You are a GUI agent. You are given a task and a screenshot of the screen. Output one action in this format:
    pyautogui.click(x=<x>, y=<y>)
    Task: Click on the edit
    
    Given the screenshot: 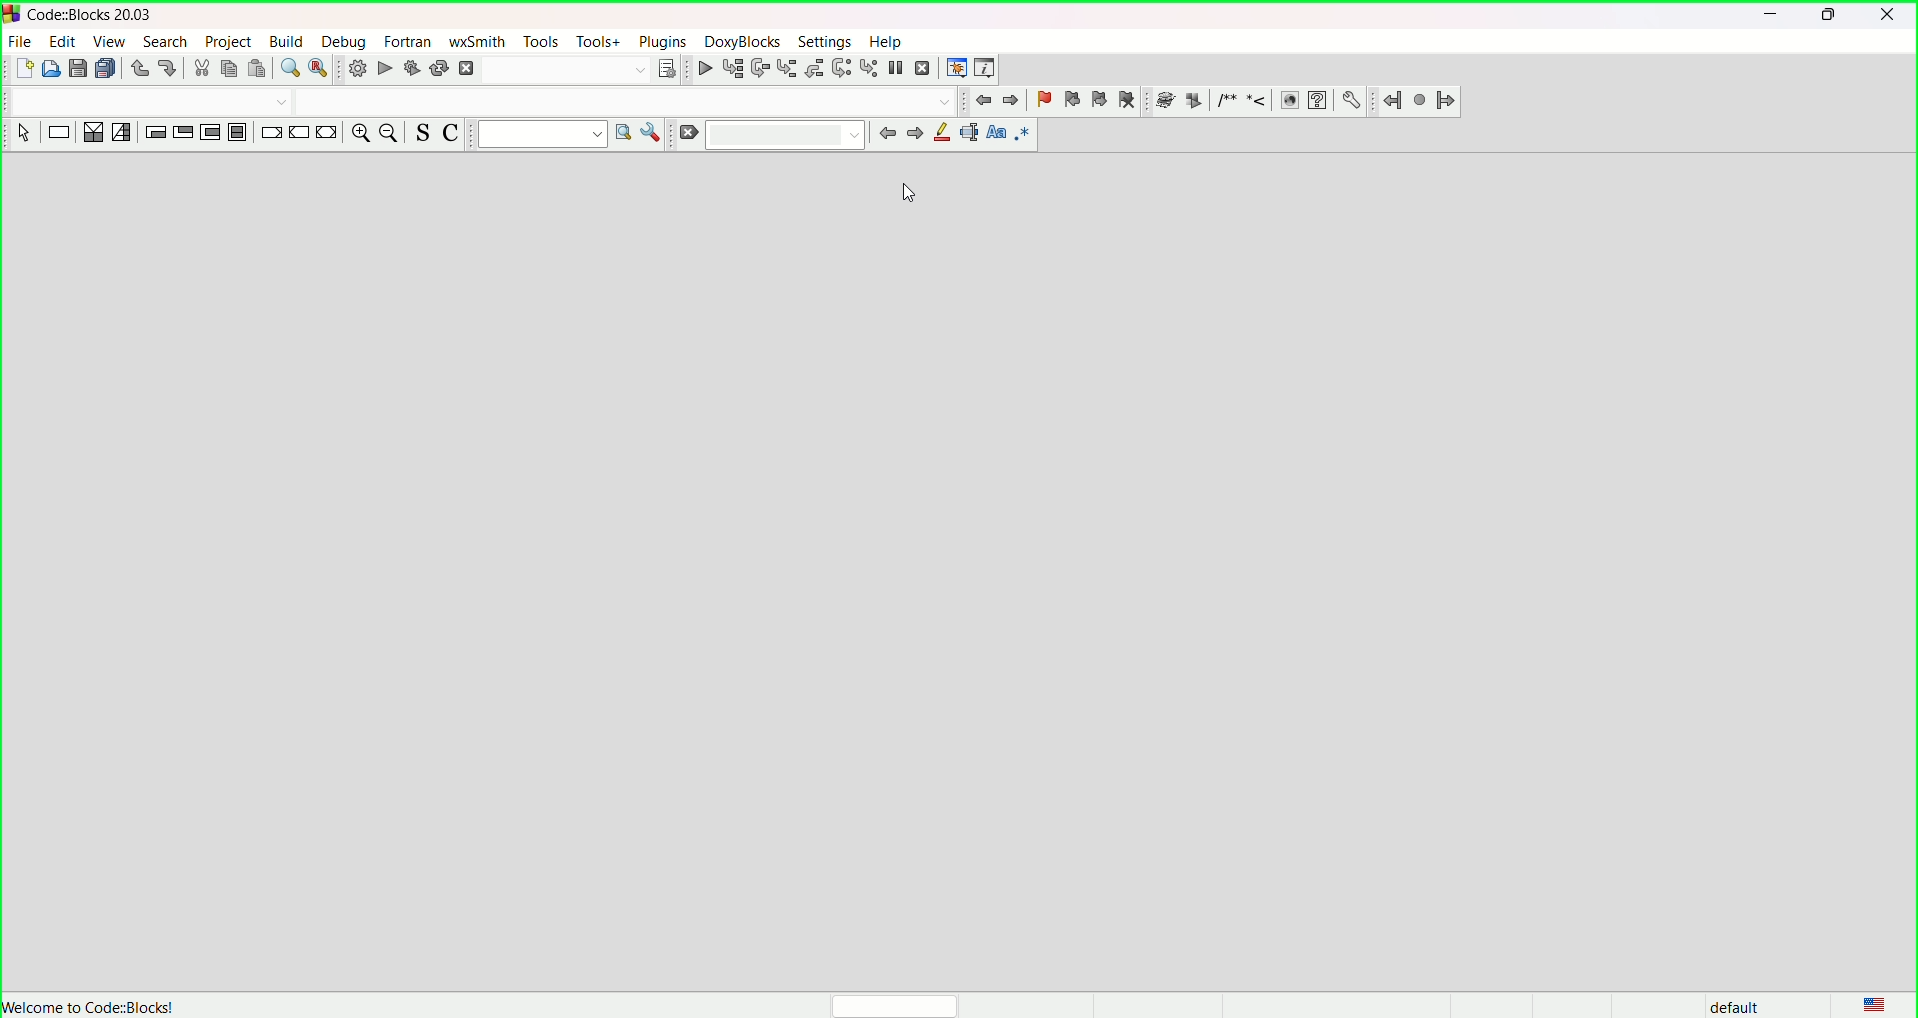 What is the action you would take?
    pyautogui.click(x=59, y=41)
    